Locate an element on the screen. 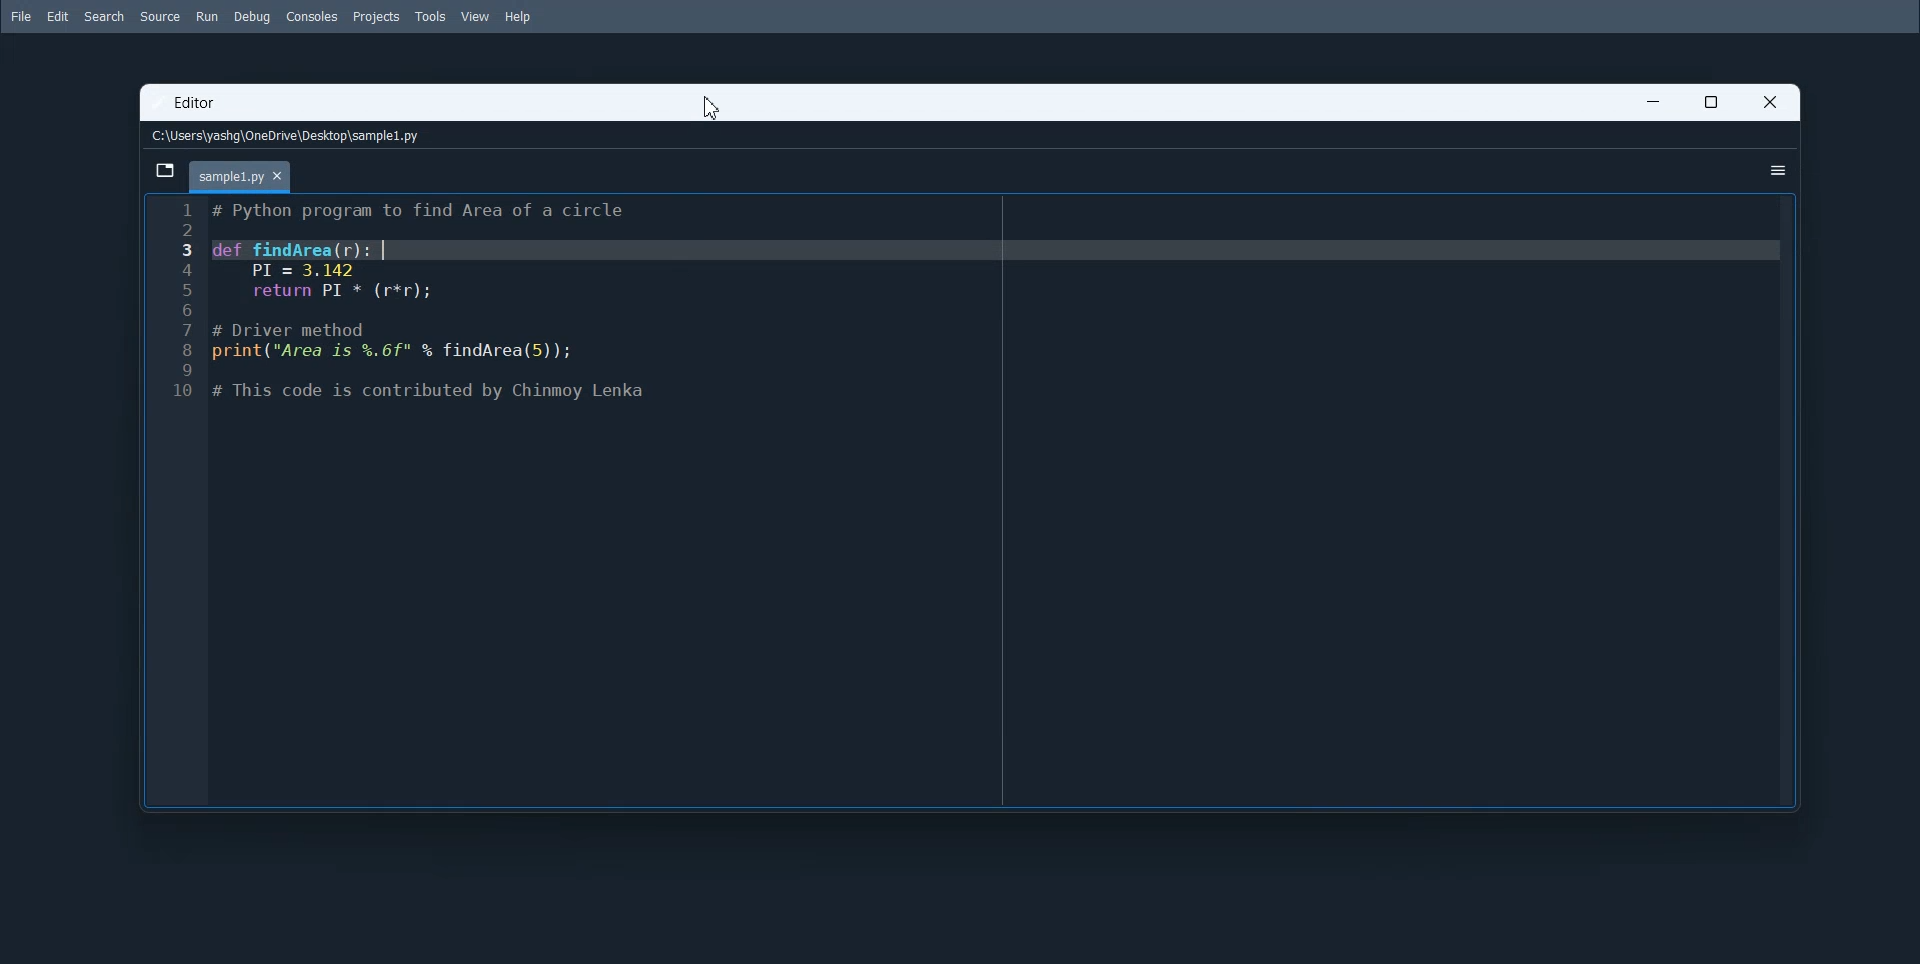 Image resolution: width=1920 pixels, height=964 pixels. View is located at coordinates (475, 16).